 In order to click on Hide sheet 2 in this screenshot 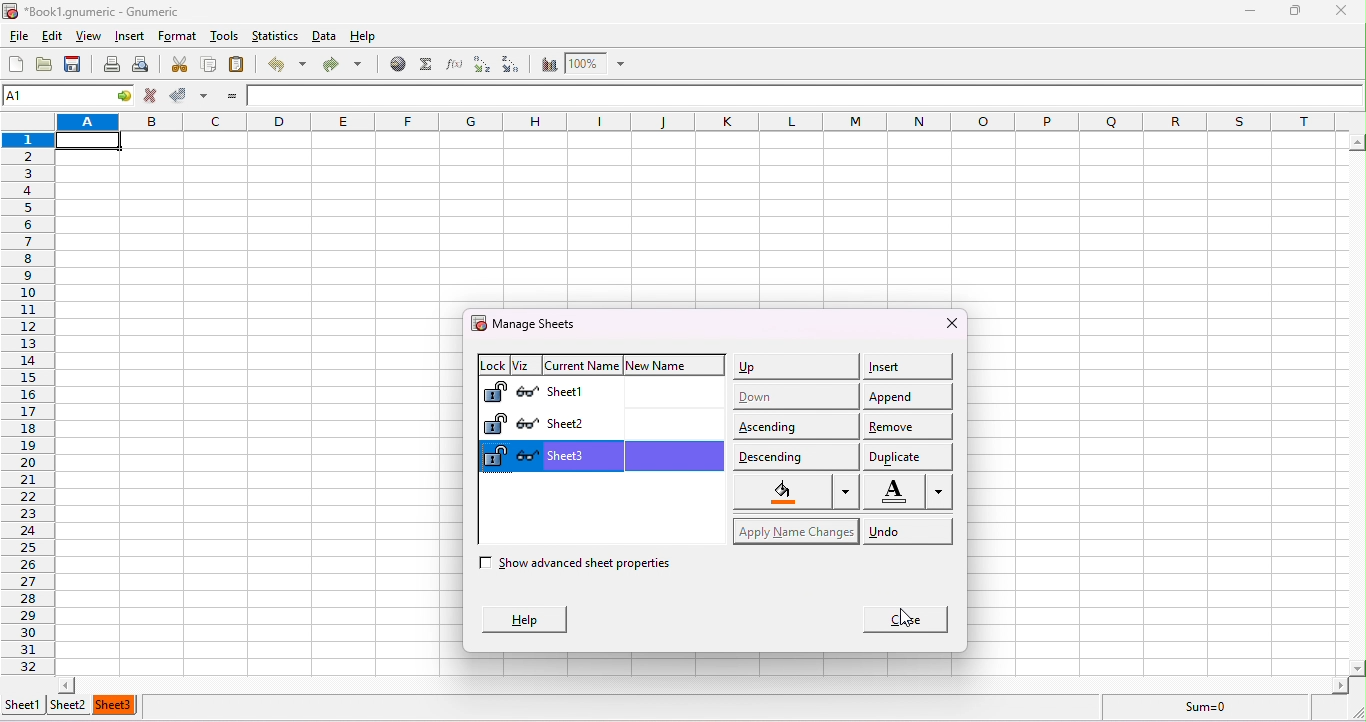, I will do `click(528, 423)`.